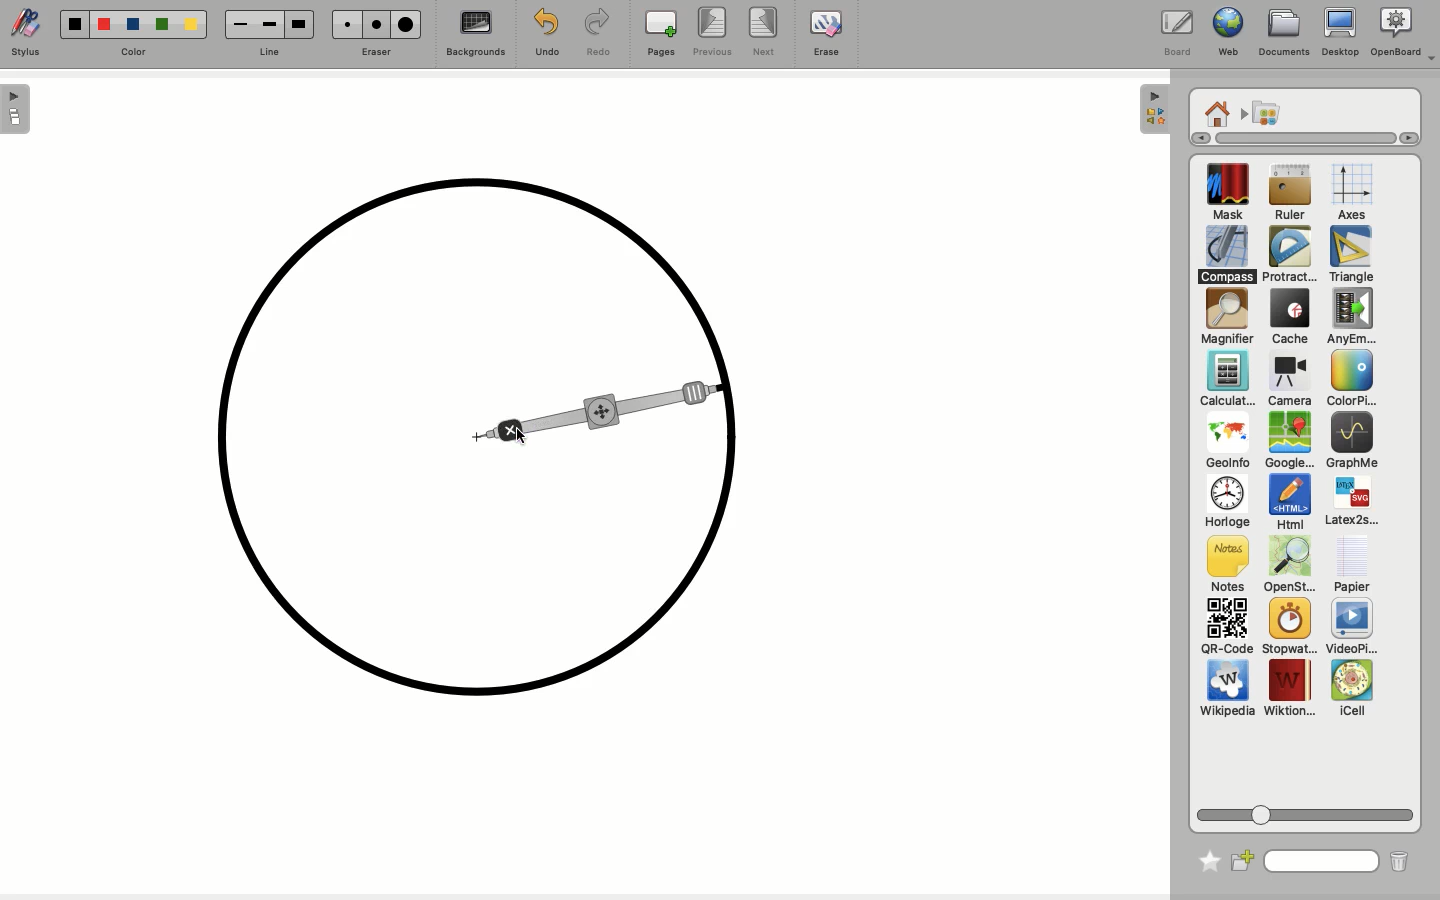 The height and width of the screenshot is (900, 1440). Describe the element at coordinates (1348, 380) in the screenshot. I see `Color` at that location.